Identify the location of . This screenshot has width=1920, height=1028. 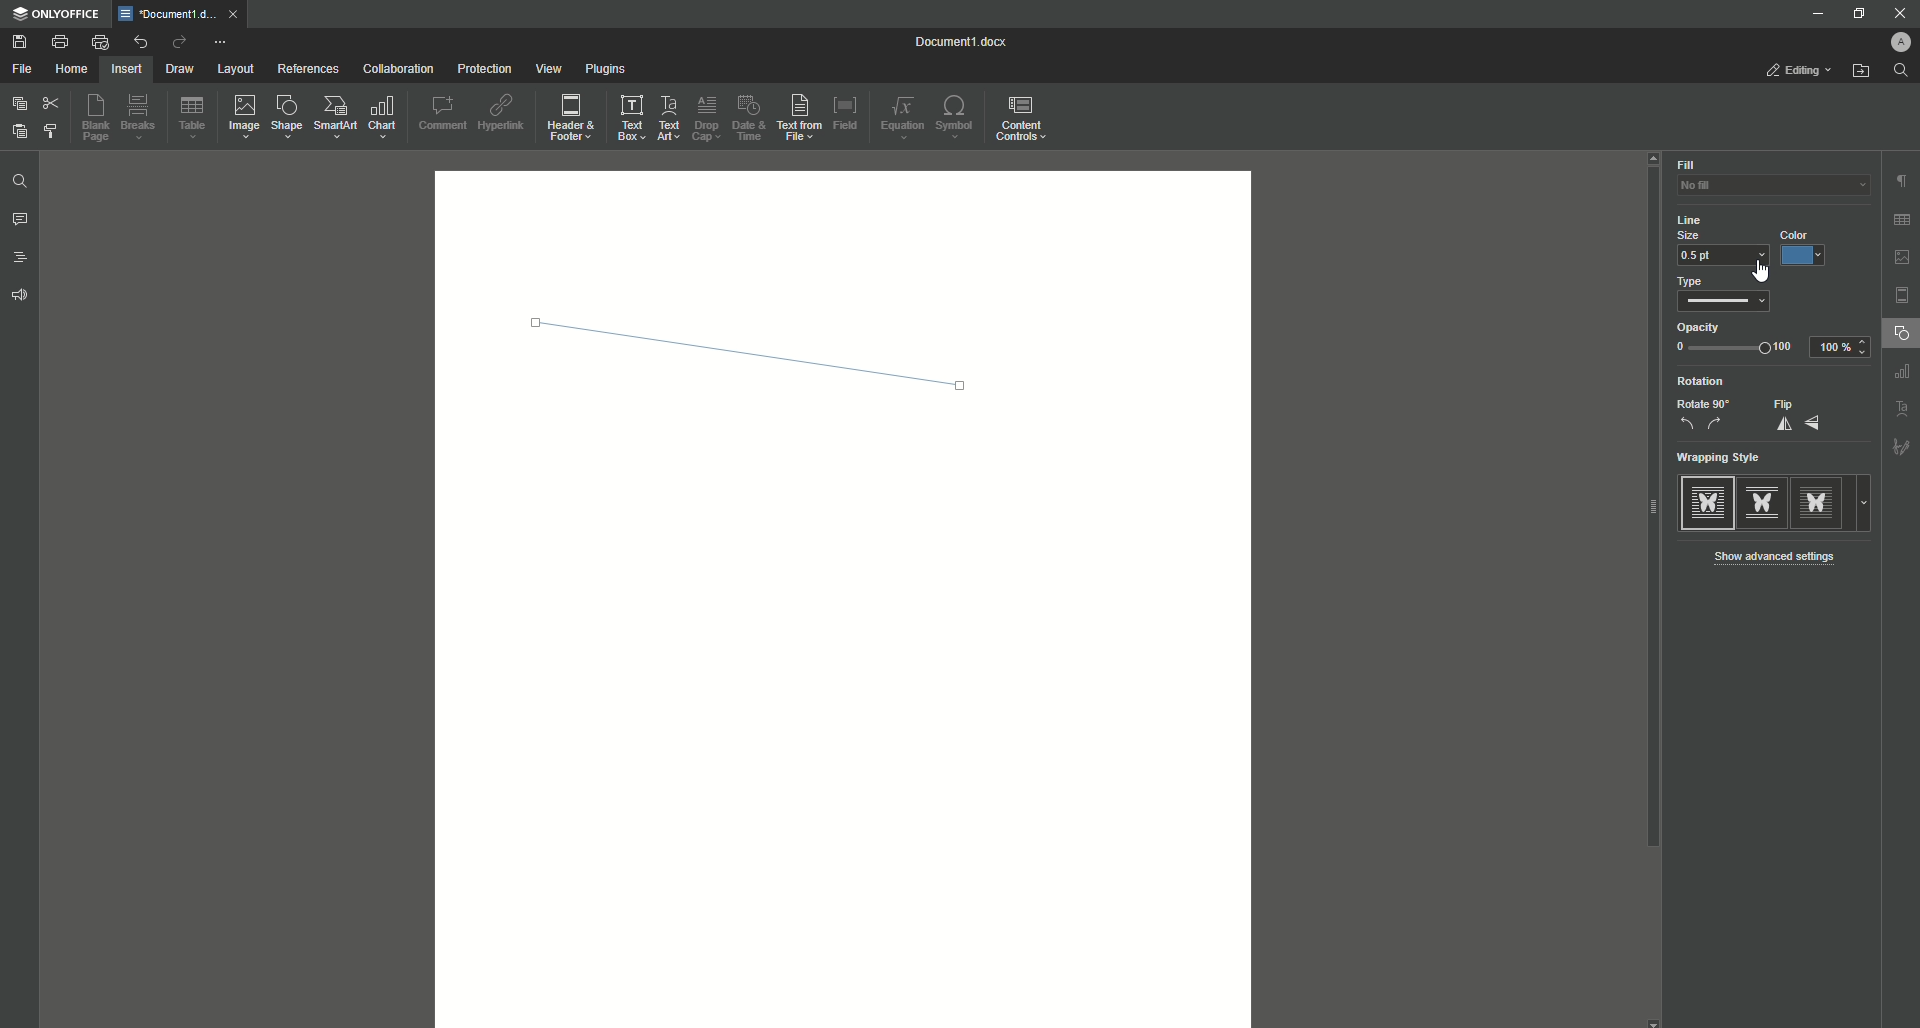
(61, 39).